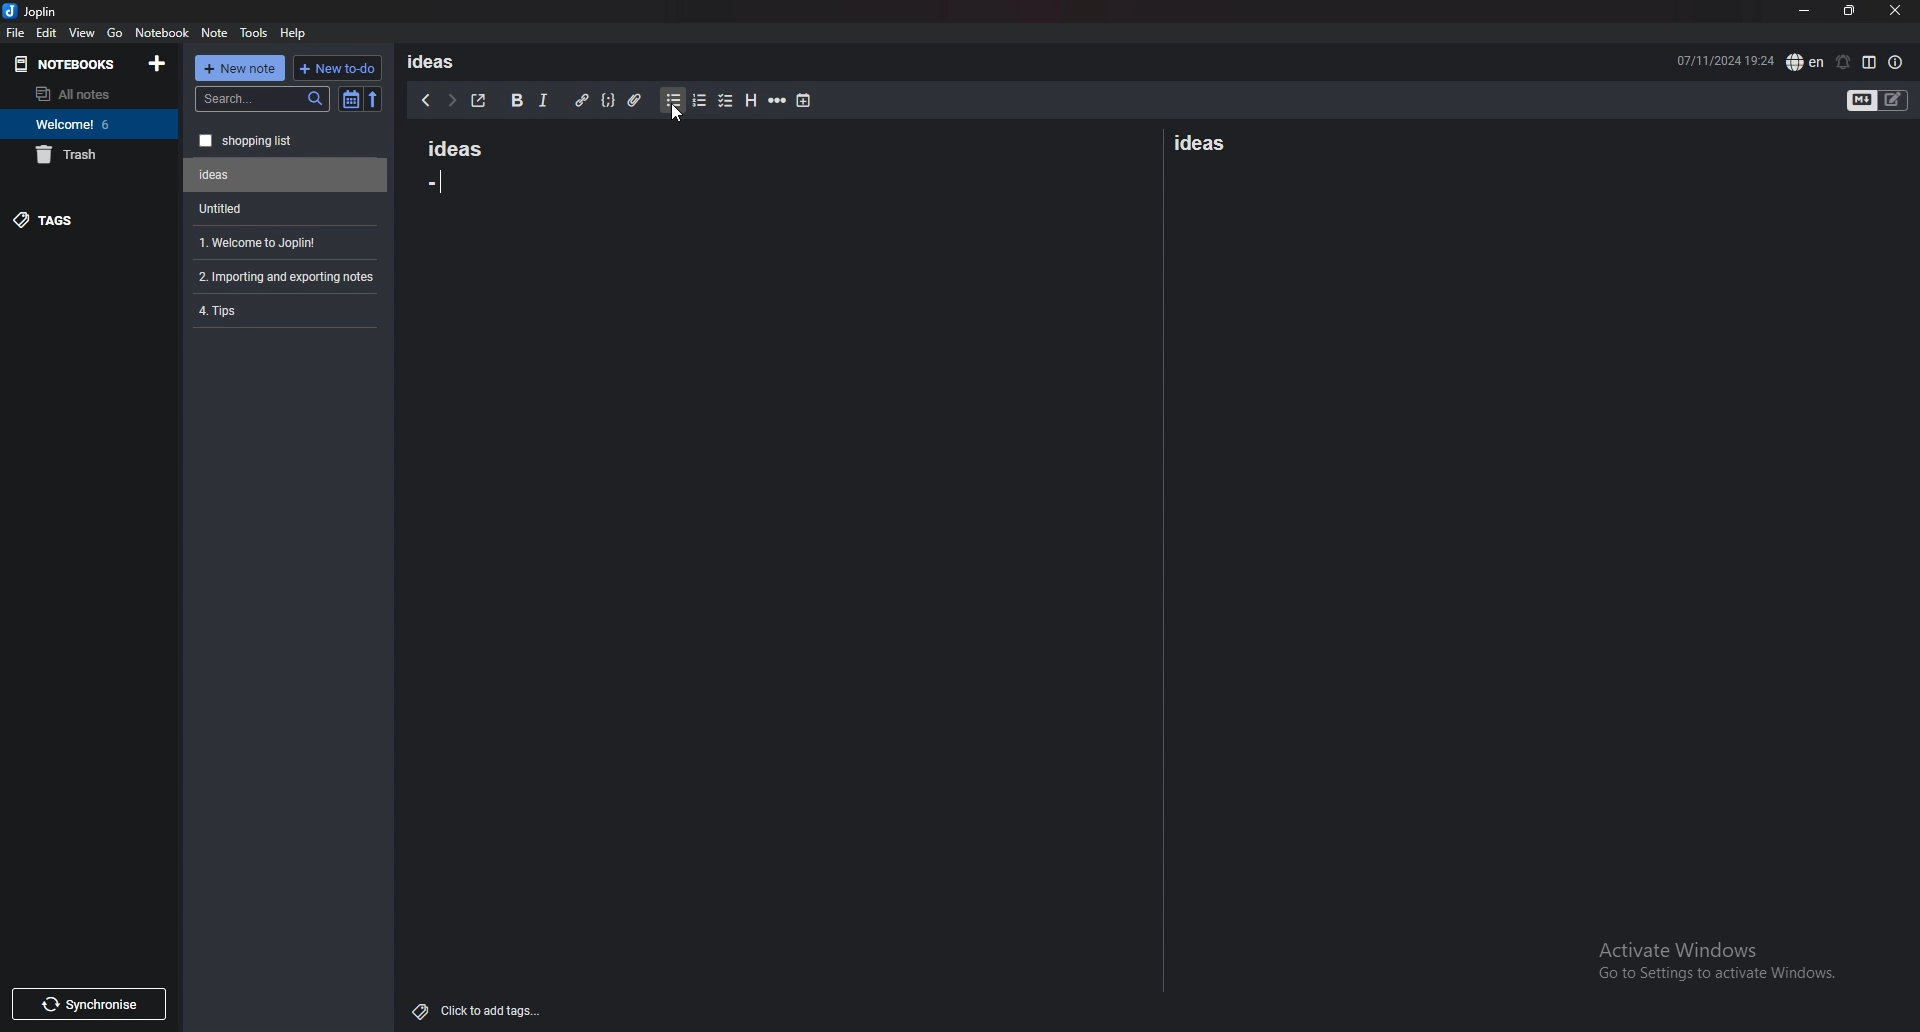 This screenshot has width=1920, height=1032. I want to click on bullet list, so click(673, 101).